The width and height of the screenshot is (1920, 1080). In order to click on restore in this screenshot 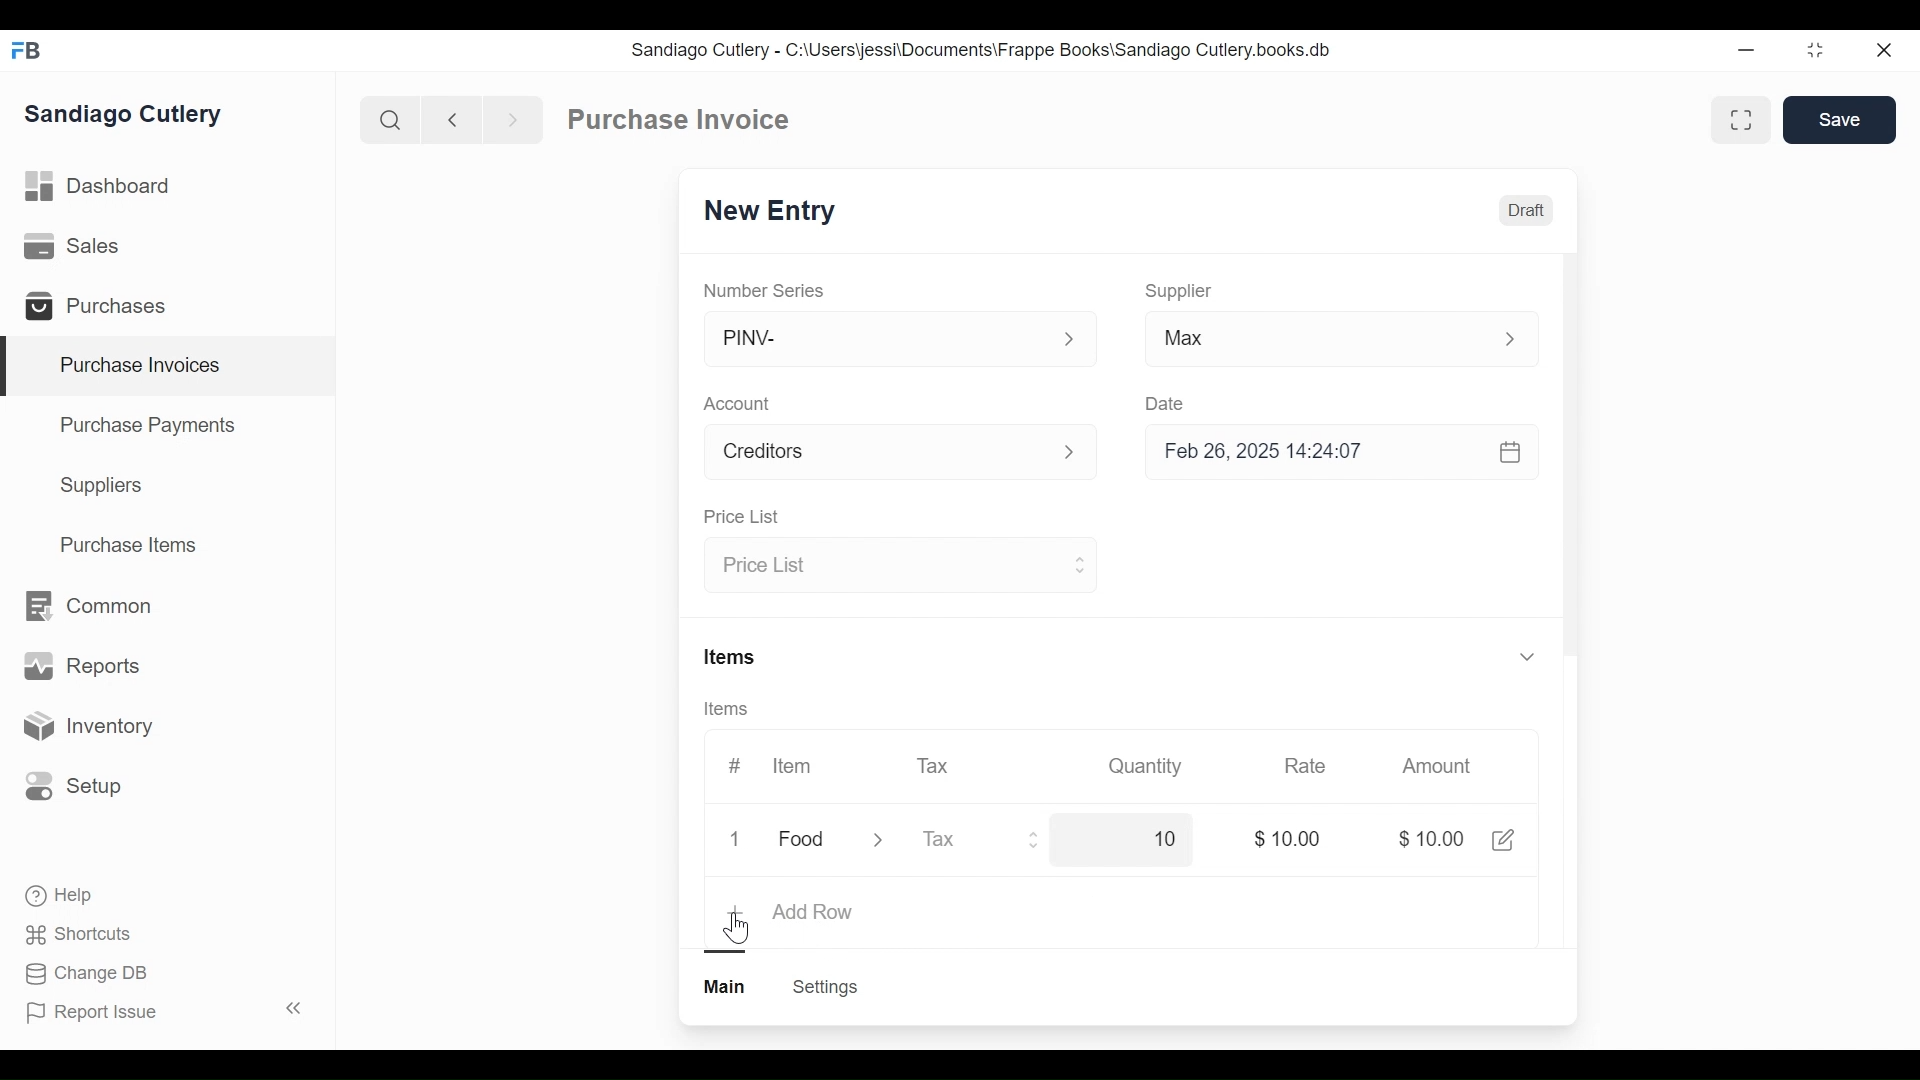, I will do `click(1813, 51)`.